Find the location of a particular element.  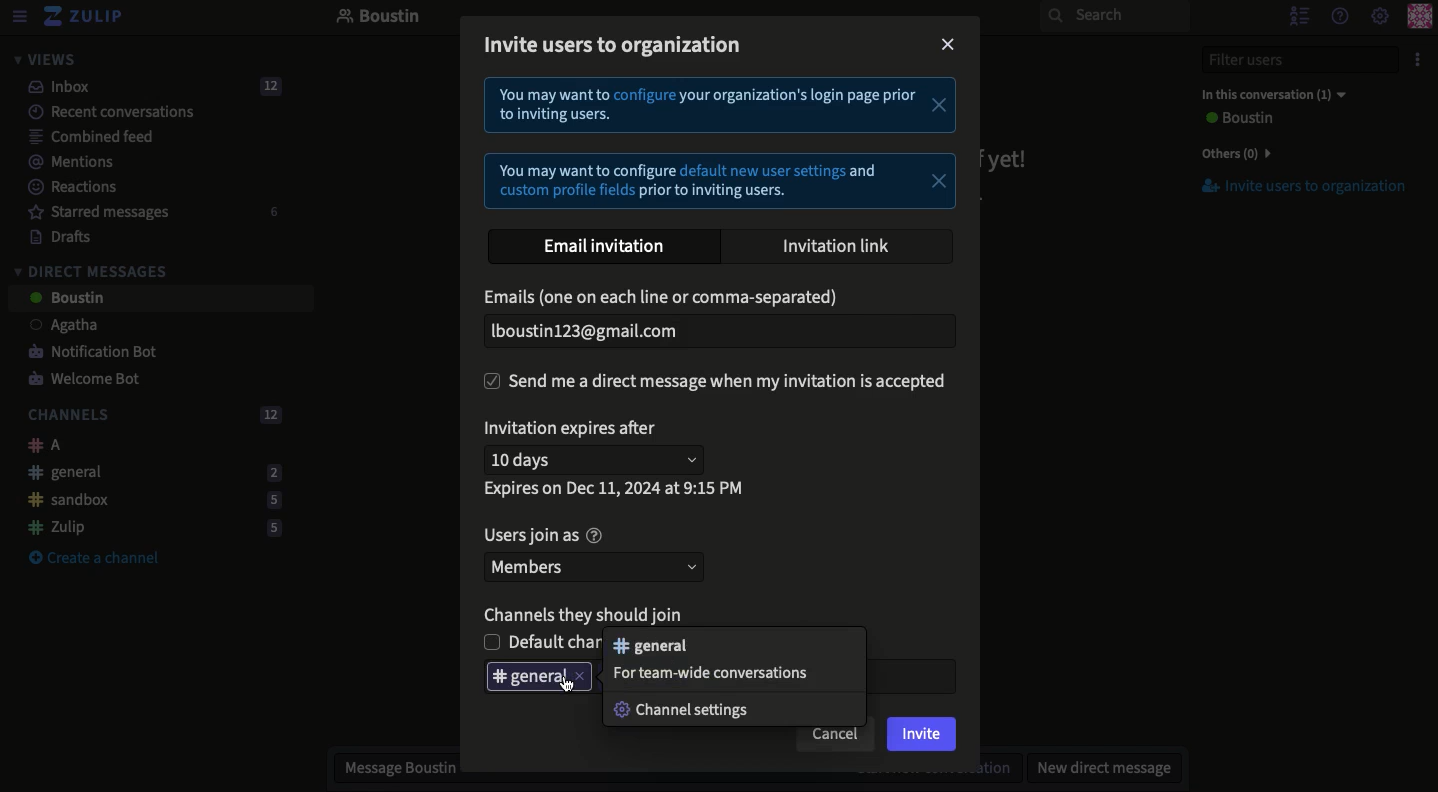

Invite users to organization is located at coordinates (1293, 187).